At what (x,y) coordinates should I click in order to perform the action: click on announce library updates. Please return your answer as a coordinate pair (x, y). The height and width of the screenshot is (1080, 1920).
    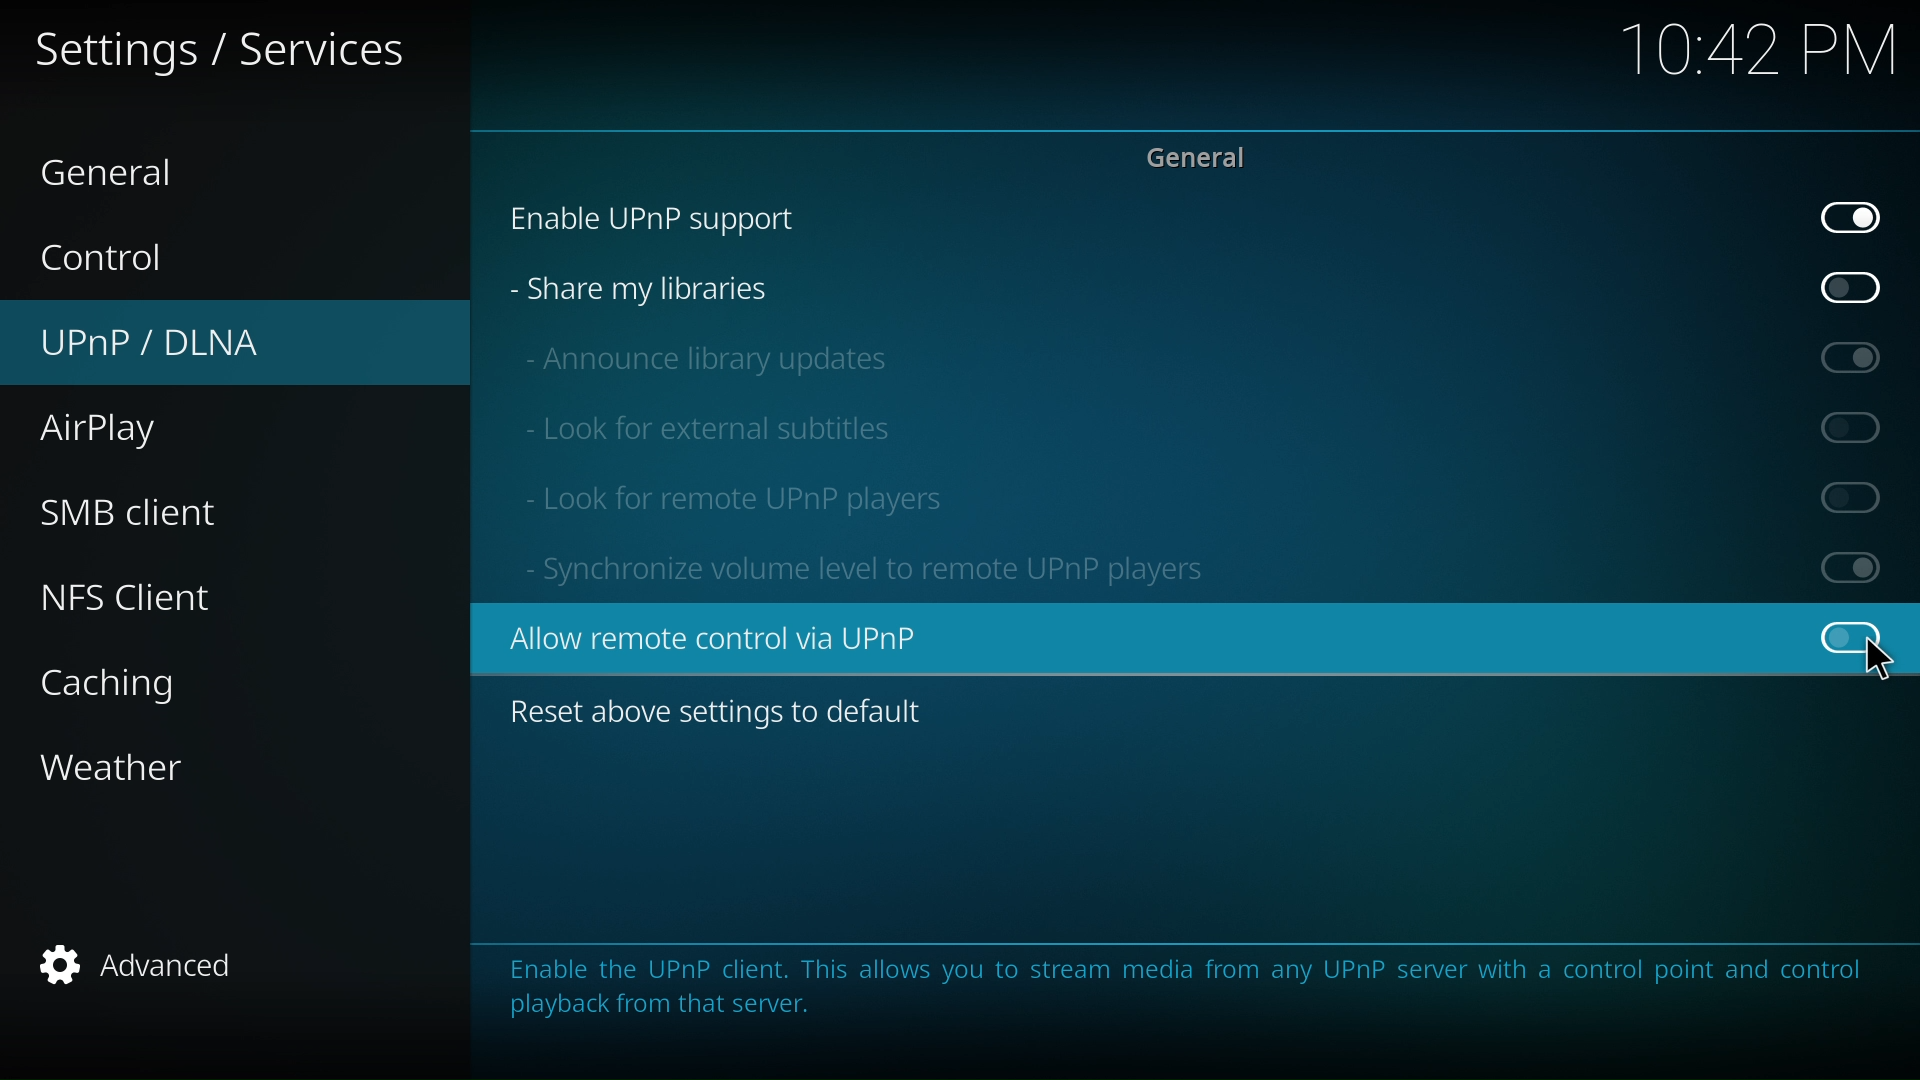
    Looking at the image, I should click on (1206, 354).